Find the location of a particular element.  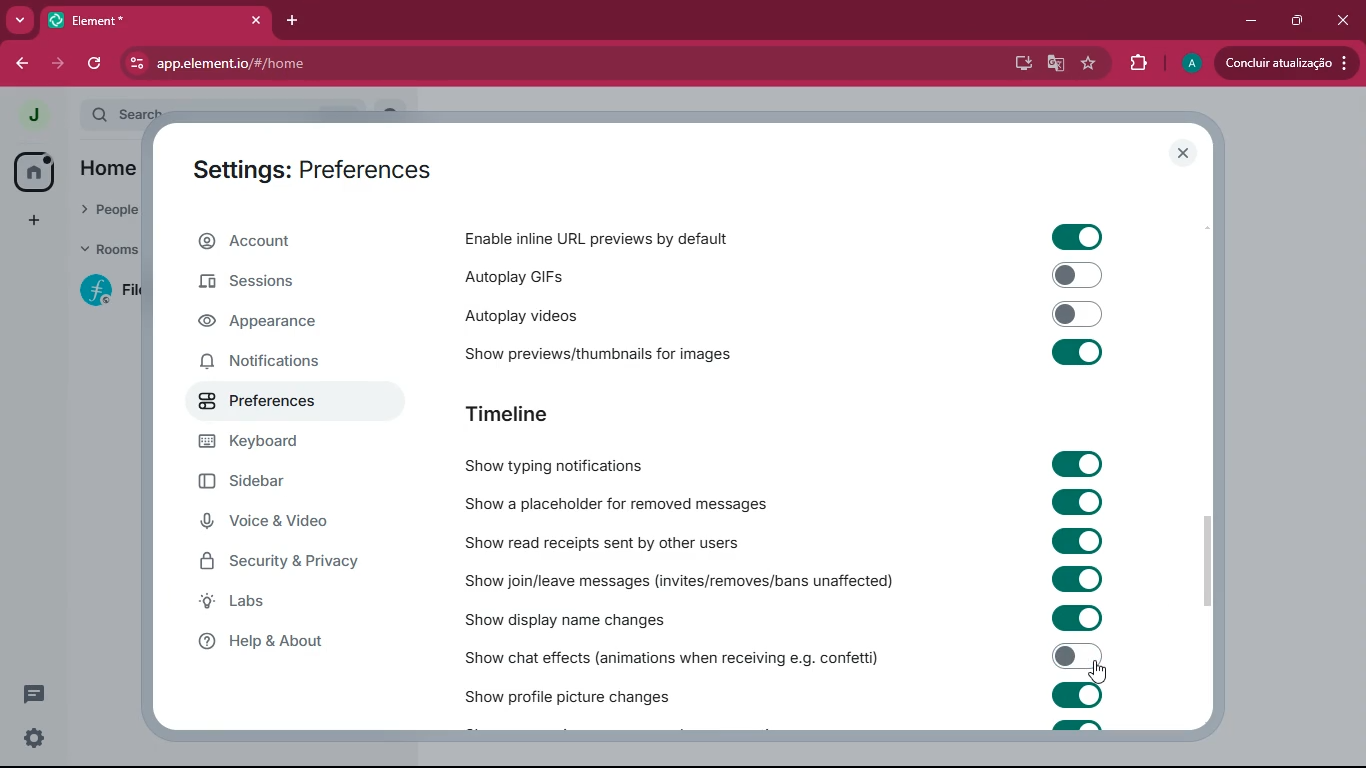

profile picture is located at coordinates (33, 115).